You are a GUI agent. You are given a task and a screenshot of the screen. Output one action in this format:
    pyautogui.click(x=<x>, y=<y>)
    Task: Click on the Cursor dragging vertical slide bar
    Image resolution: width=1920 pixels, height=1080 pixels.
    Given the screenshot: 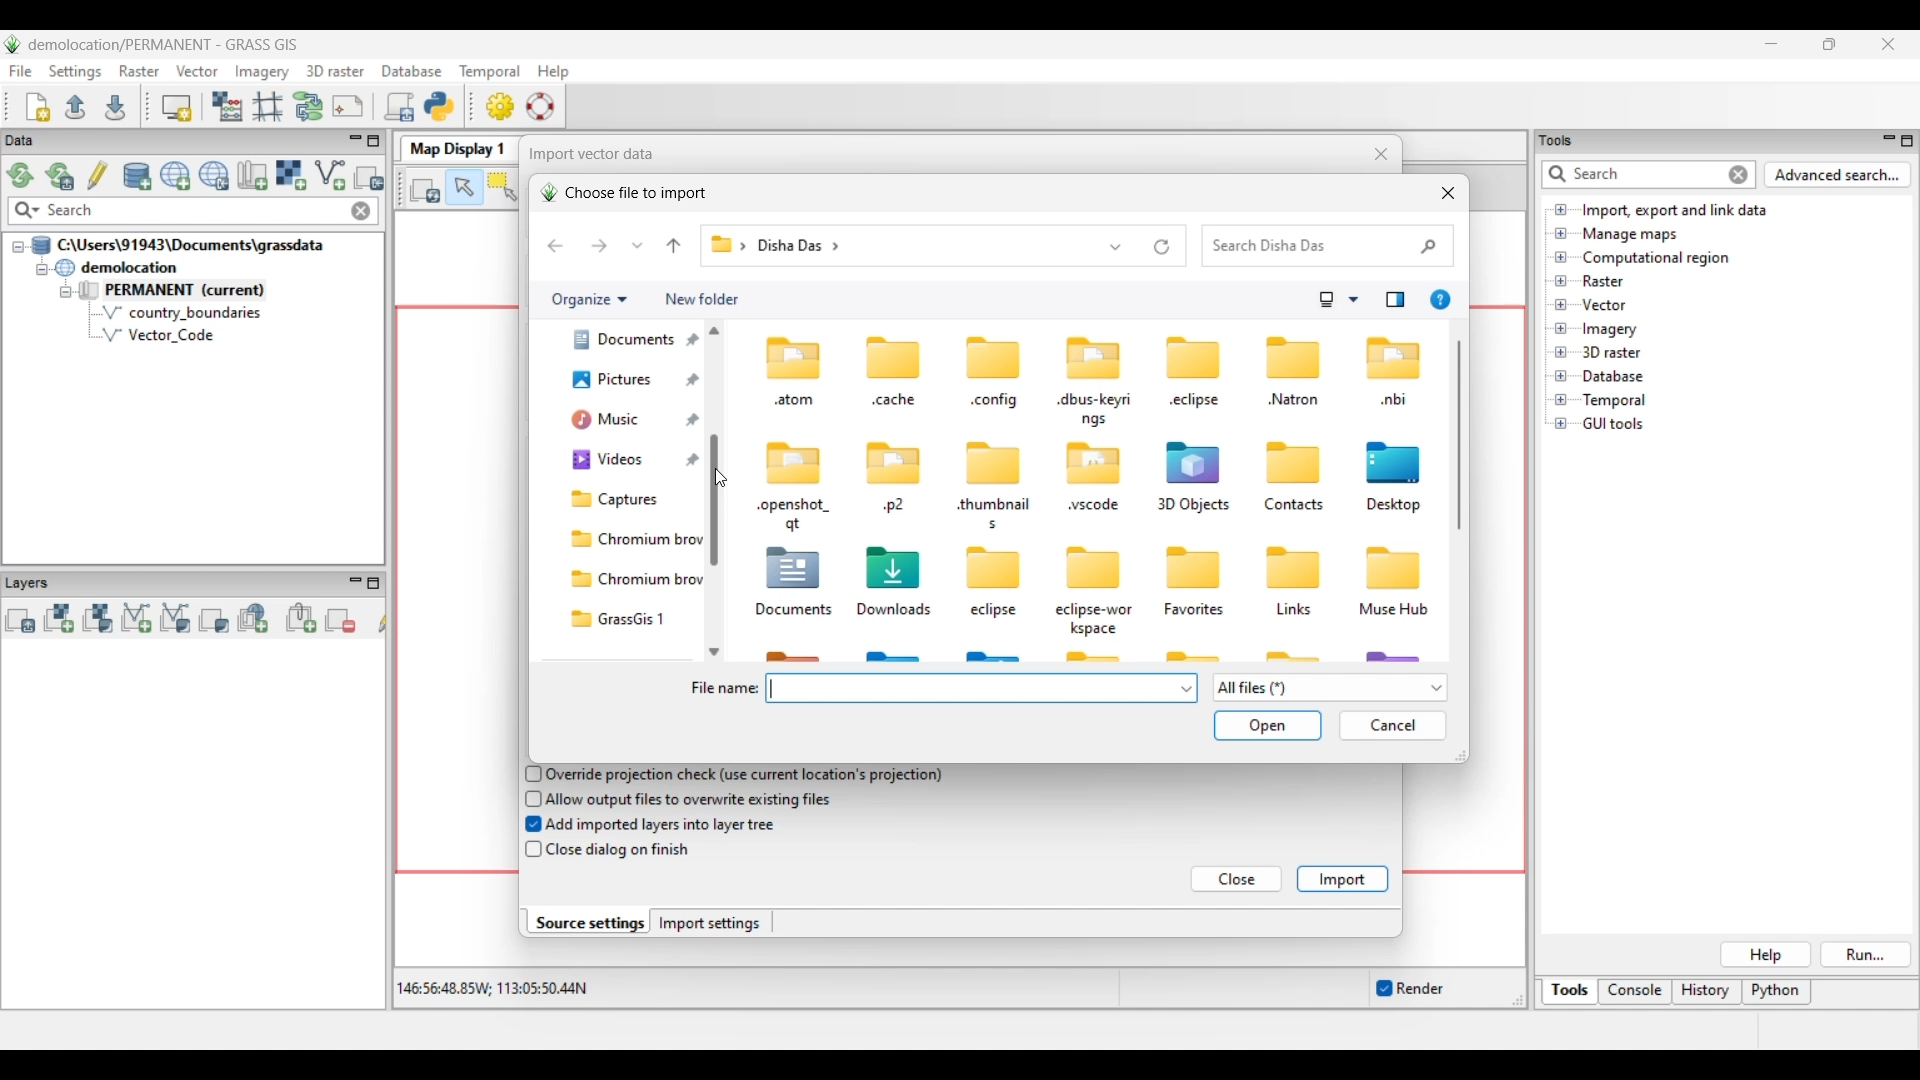 What is the action you would take?
    pyautogui.click(x=720, y=478)
    